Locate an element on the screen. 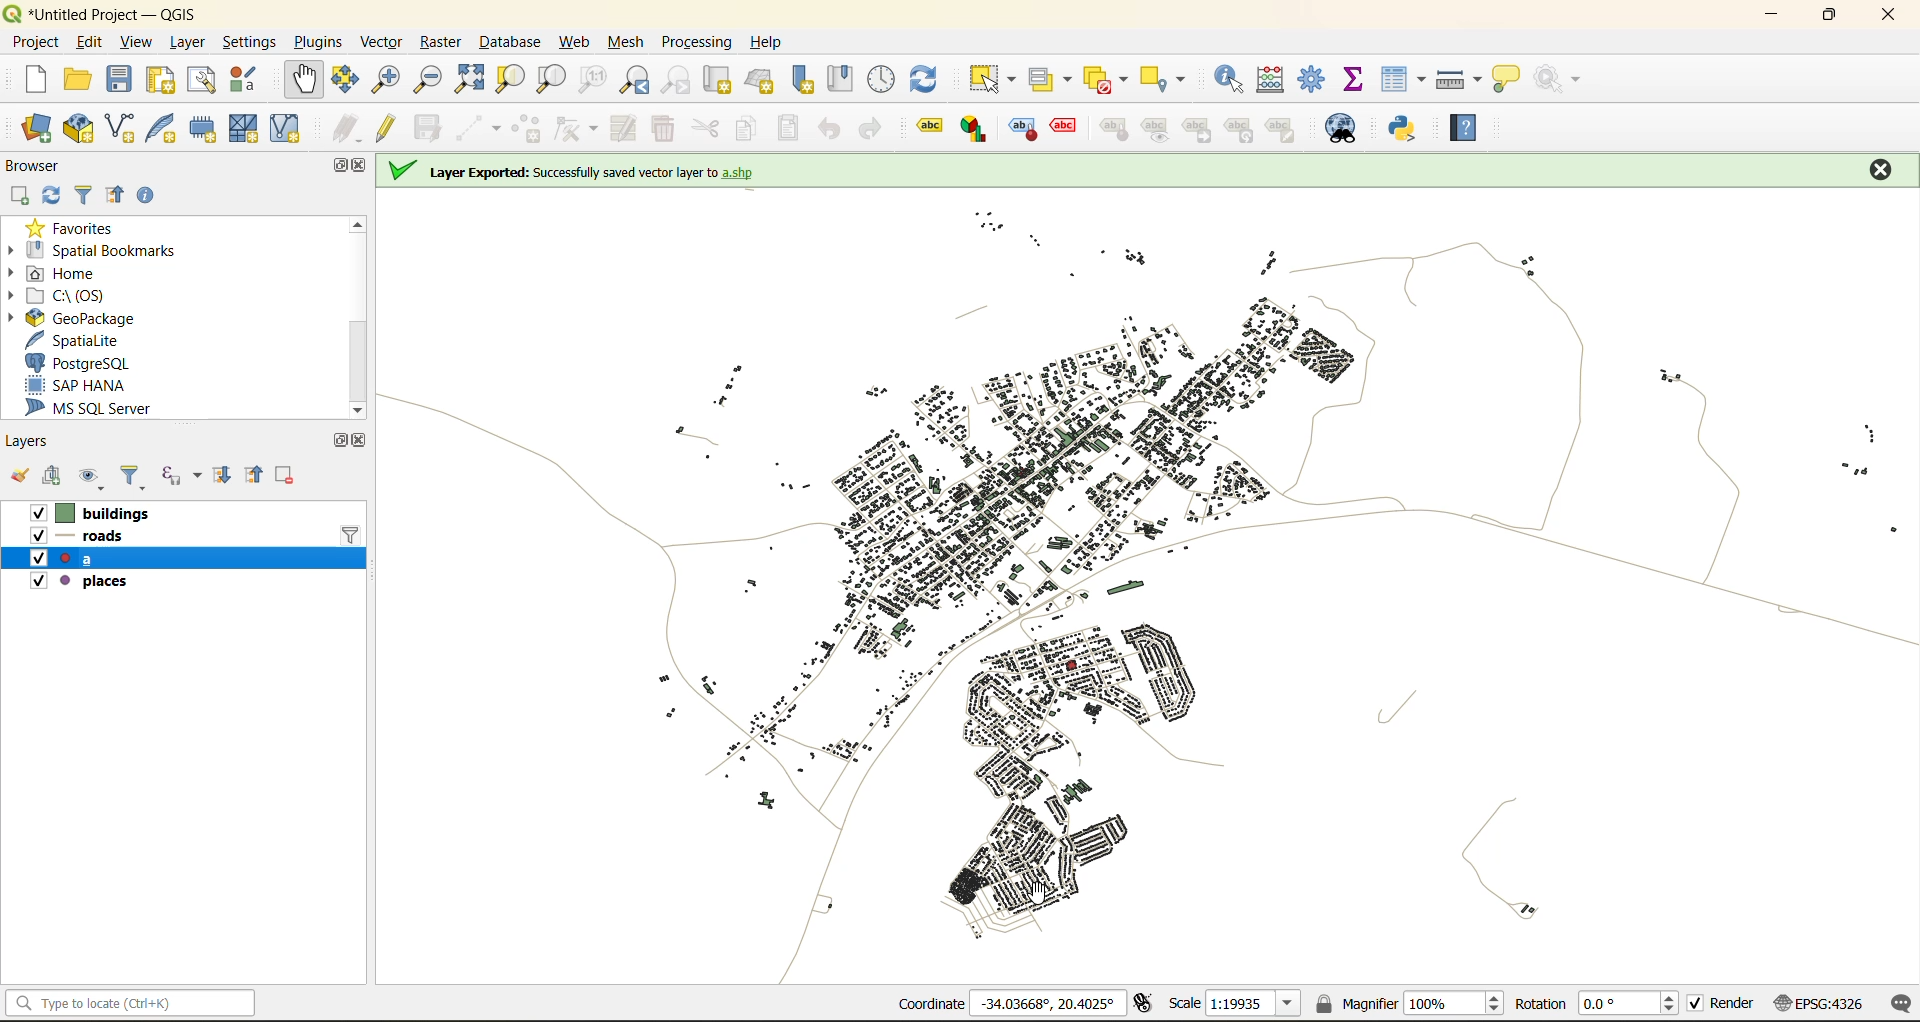 The height and width of the screenshot is (1022, 1920). maximize is located at coordinates (1828, 17).